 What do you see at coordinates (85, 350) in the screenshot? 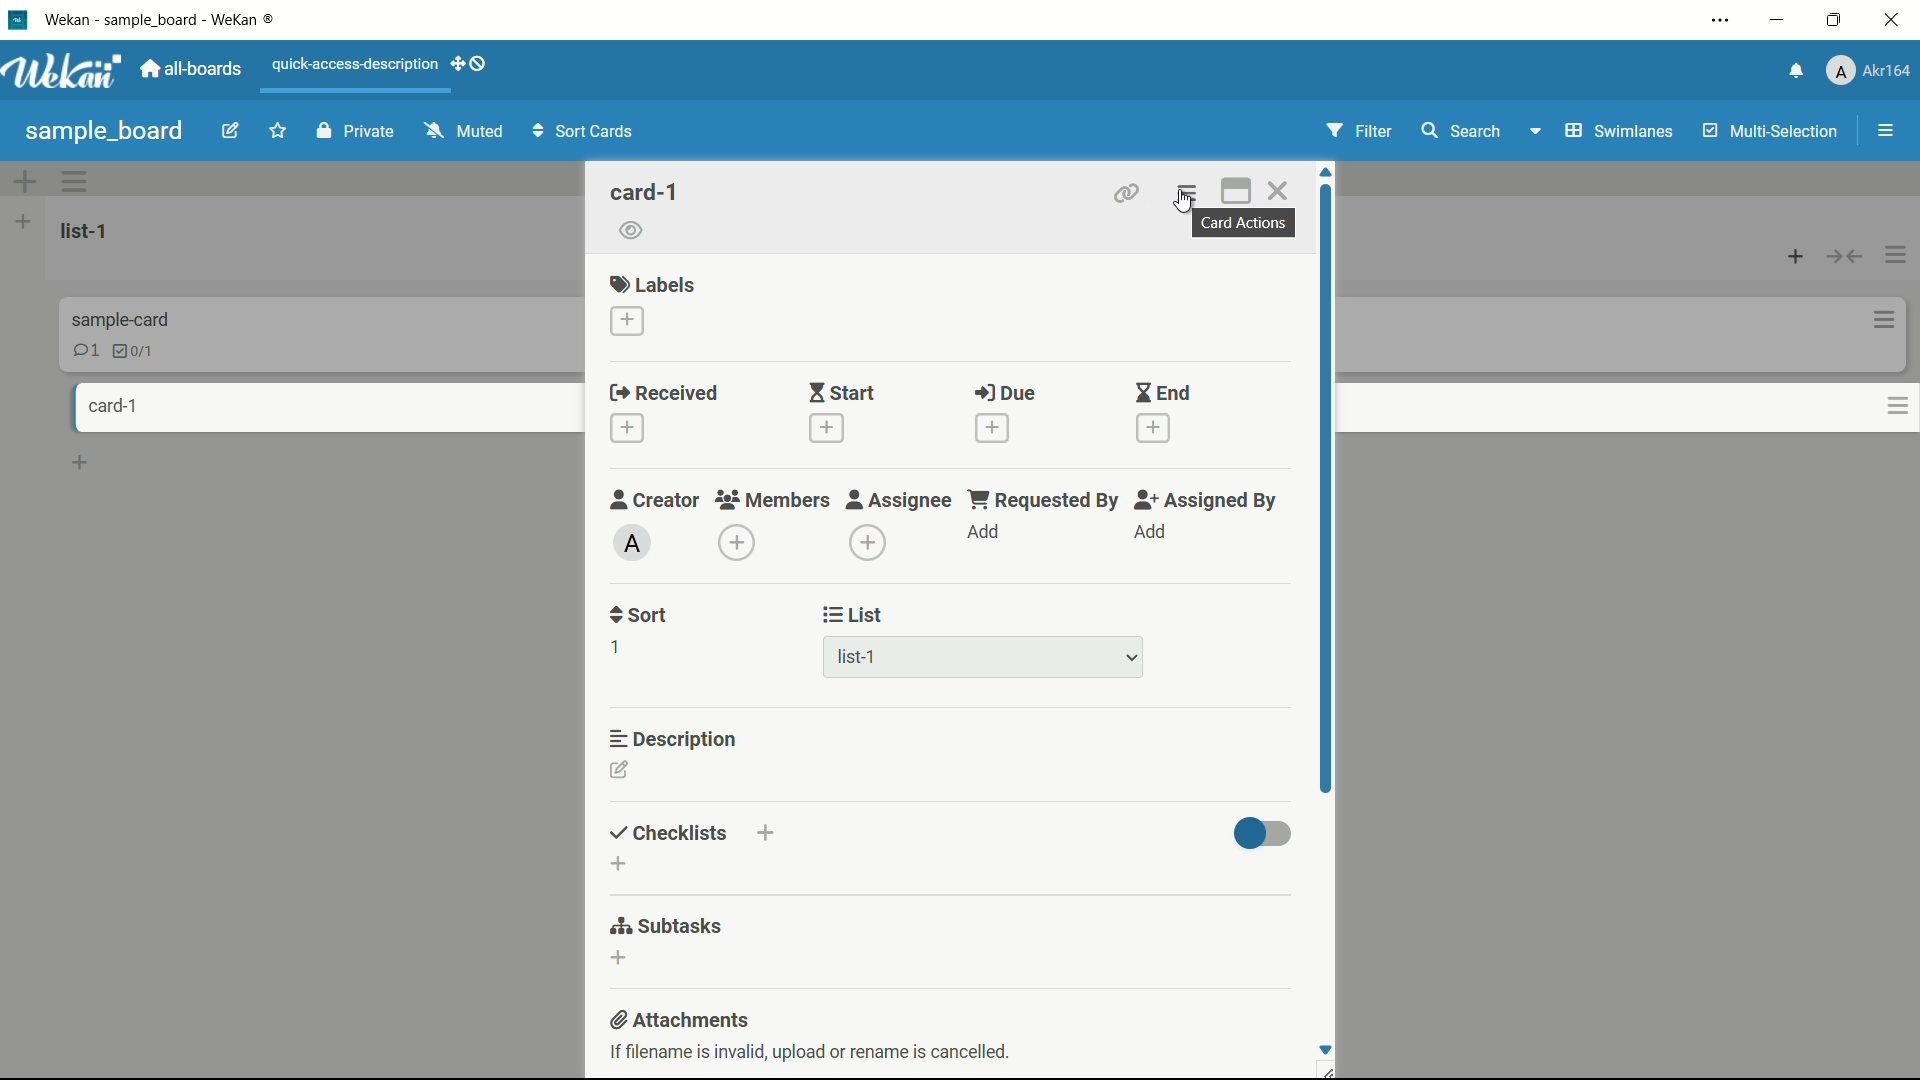
I see `comments` at bounding box center [85, 350].